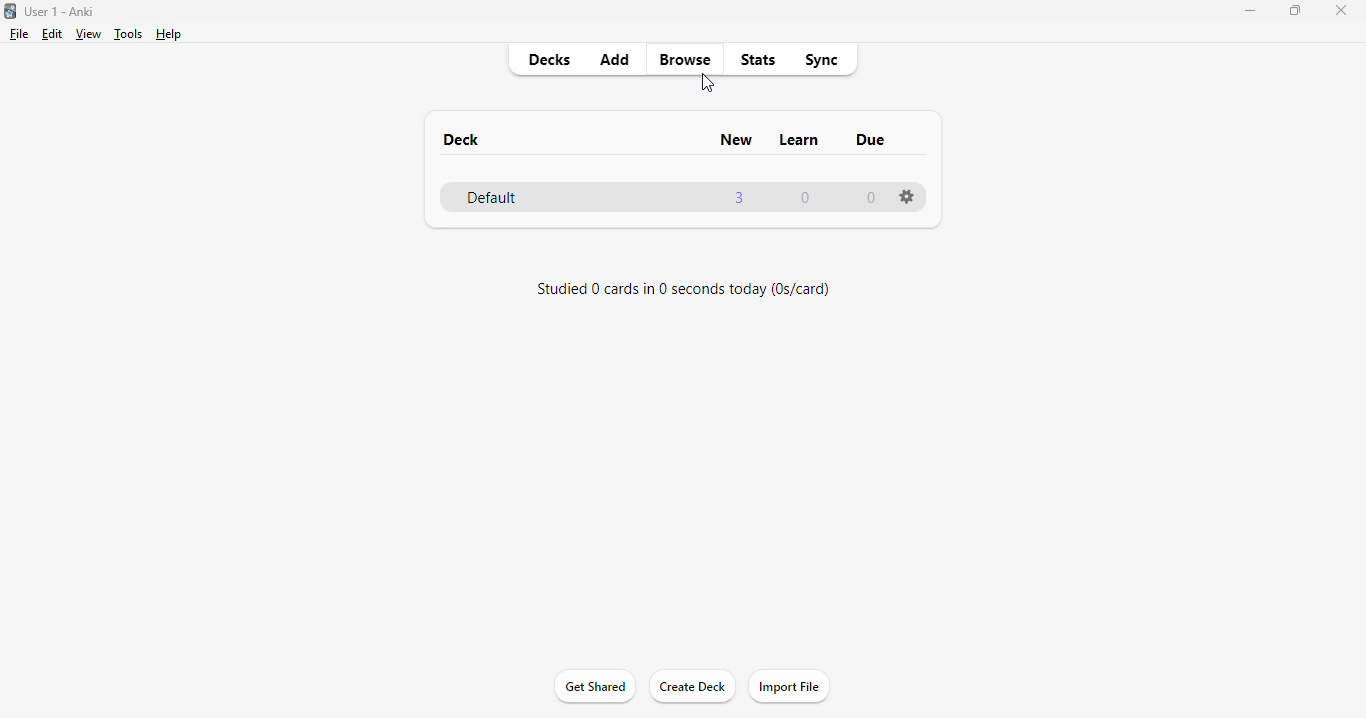 This screenshot has height=718, width=1366. What do you see at coordinates (684, 290) in the screenshot?
I see `studies 0 cards in 0 seconds today (0s/card)` at bounding box center [684, 290].